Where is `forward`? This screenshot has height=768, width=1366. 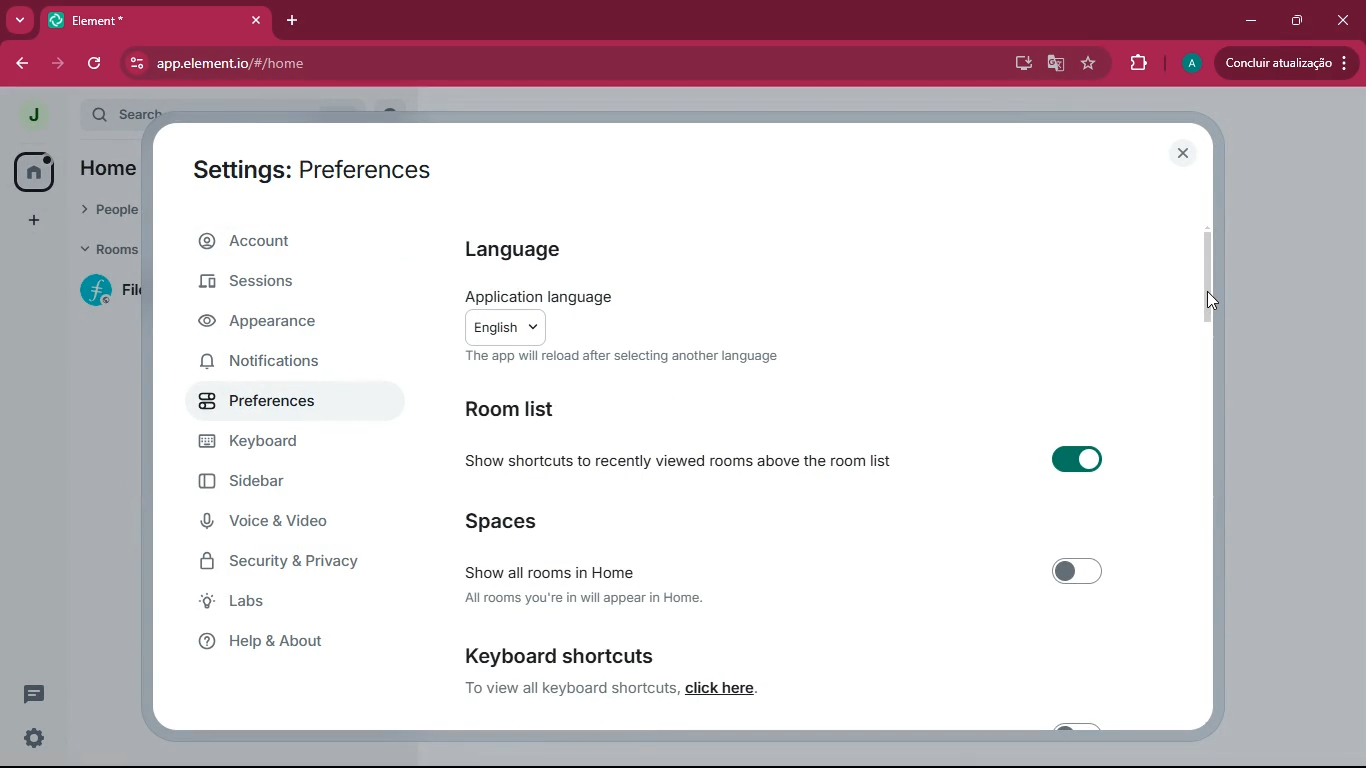
forward is located at coordinates (58, 64).